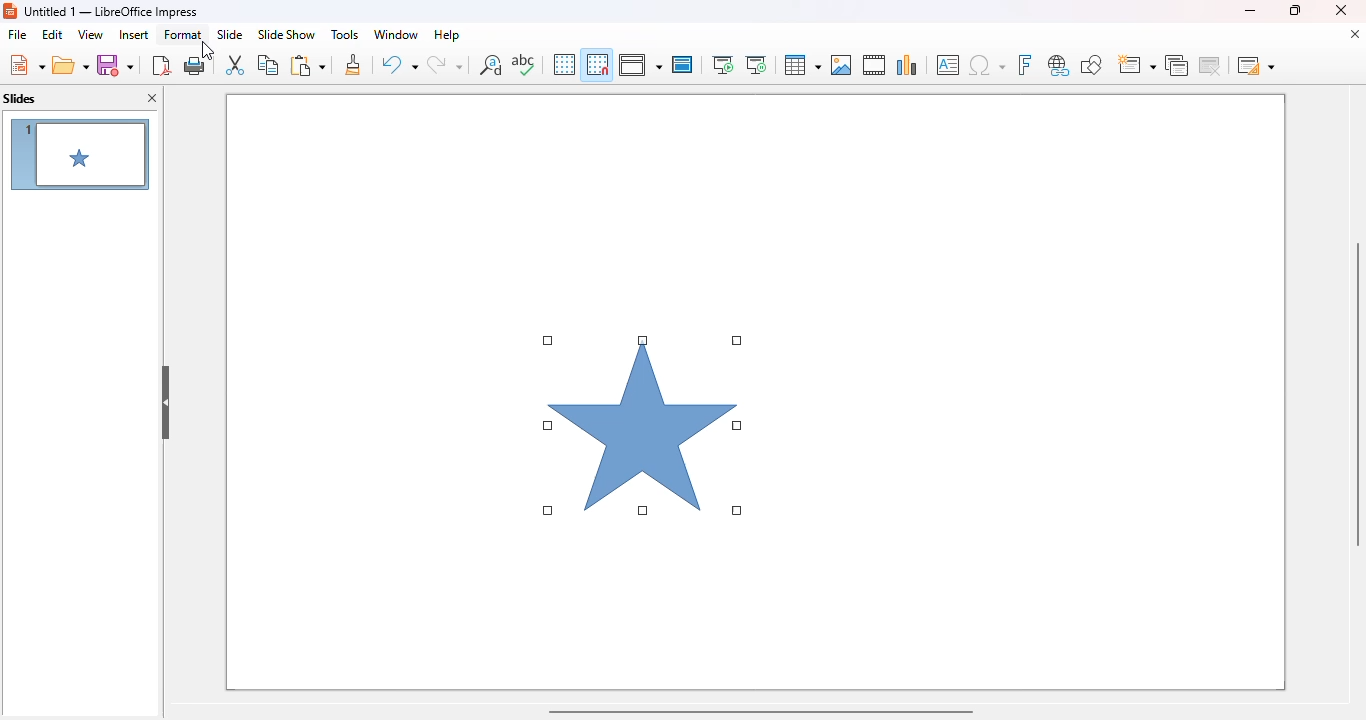 The height and width of the screenshot is (720, 1366). What do you see at coordinates (759, 710) in the screenshot?
I see `horizontal scroll bar` at bounding box center [759, 710].